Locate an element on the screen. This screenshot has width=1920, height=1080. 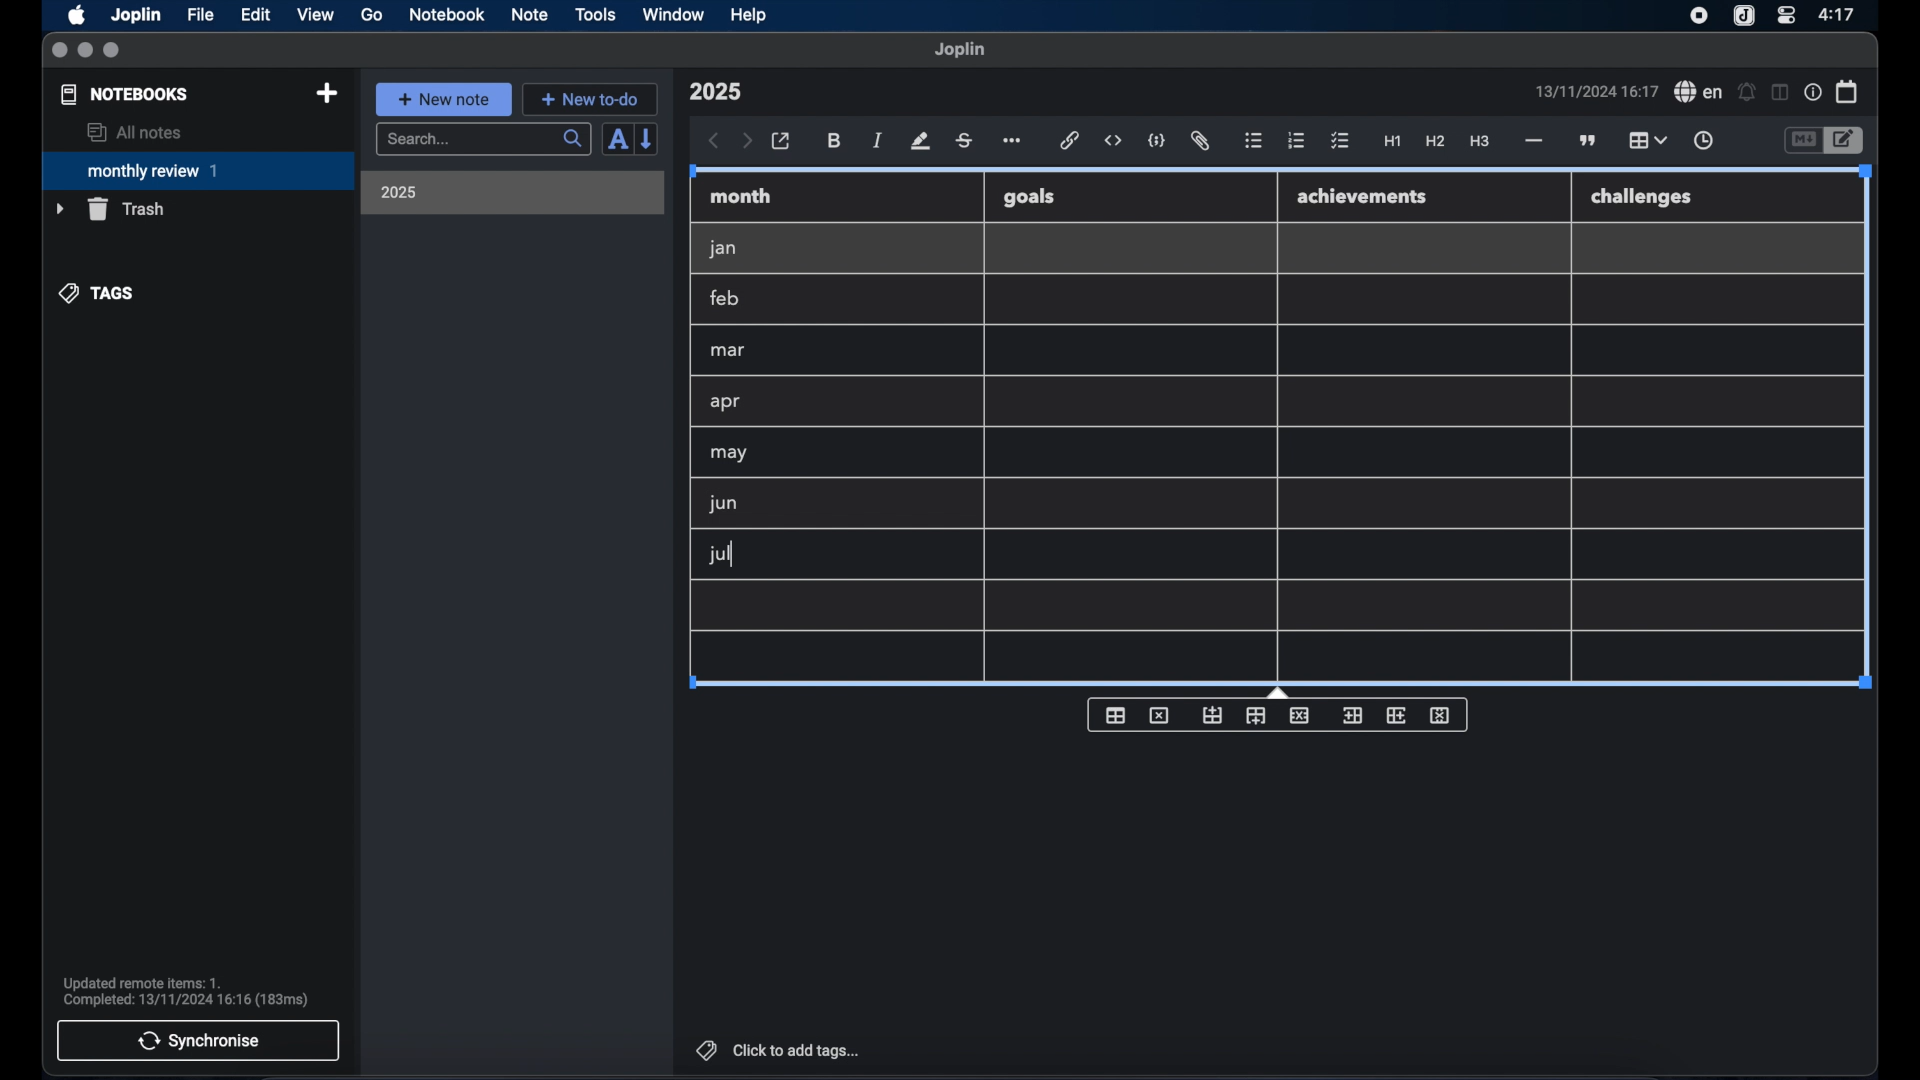
horizontal rule is located at coordinates (1532, 141).